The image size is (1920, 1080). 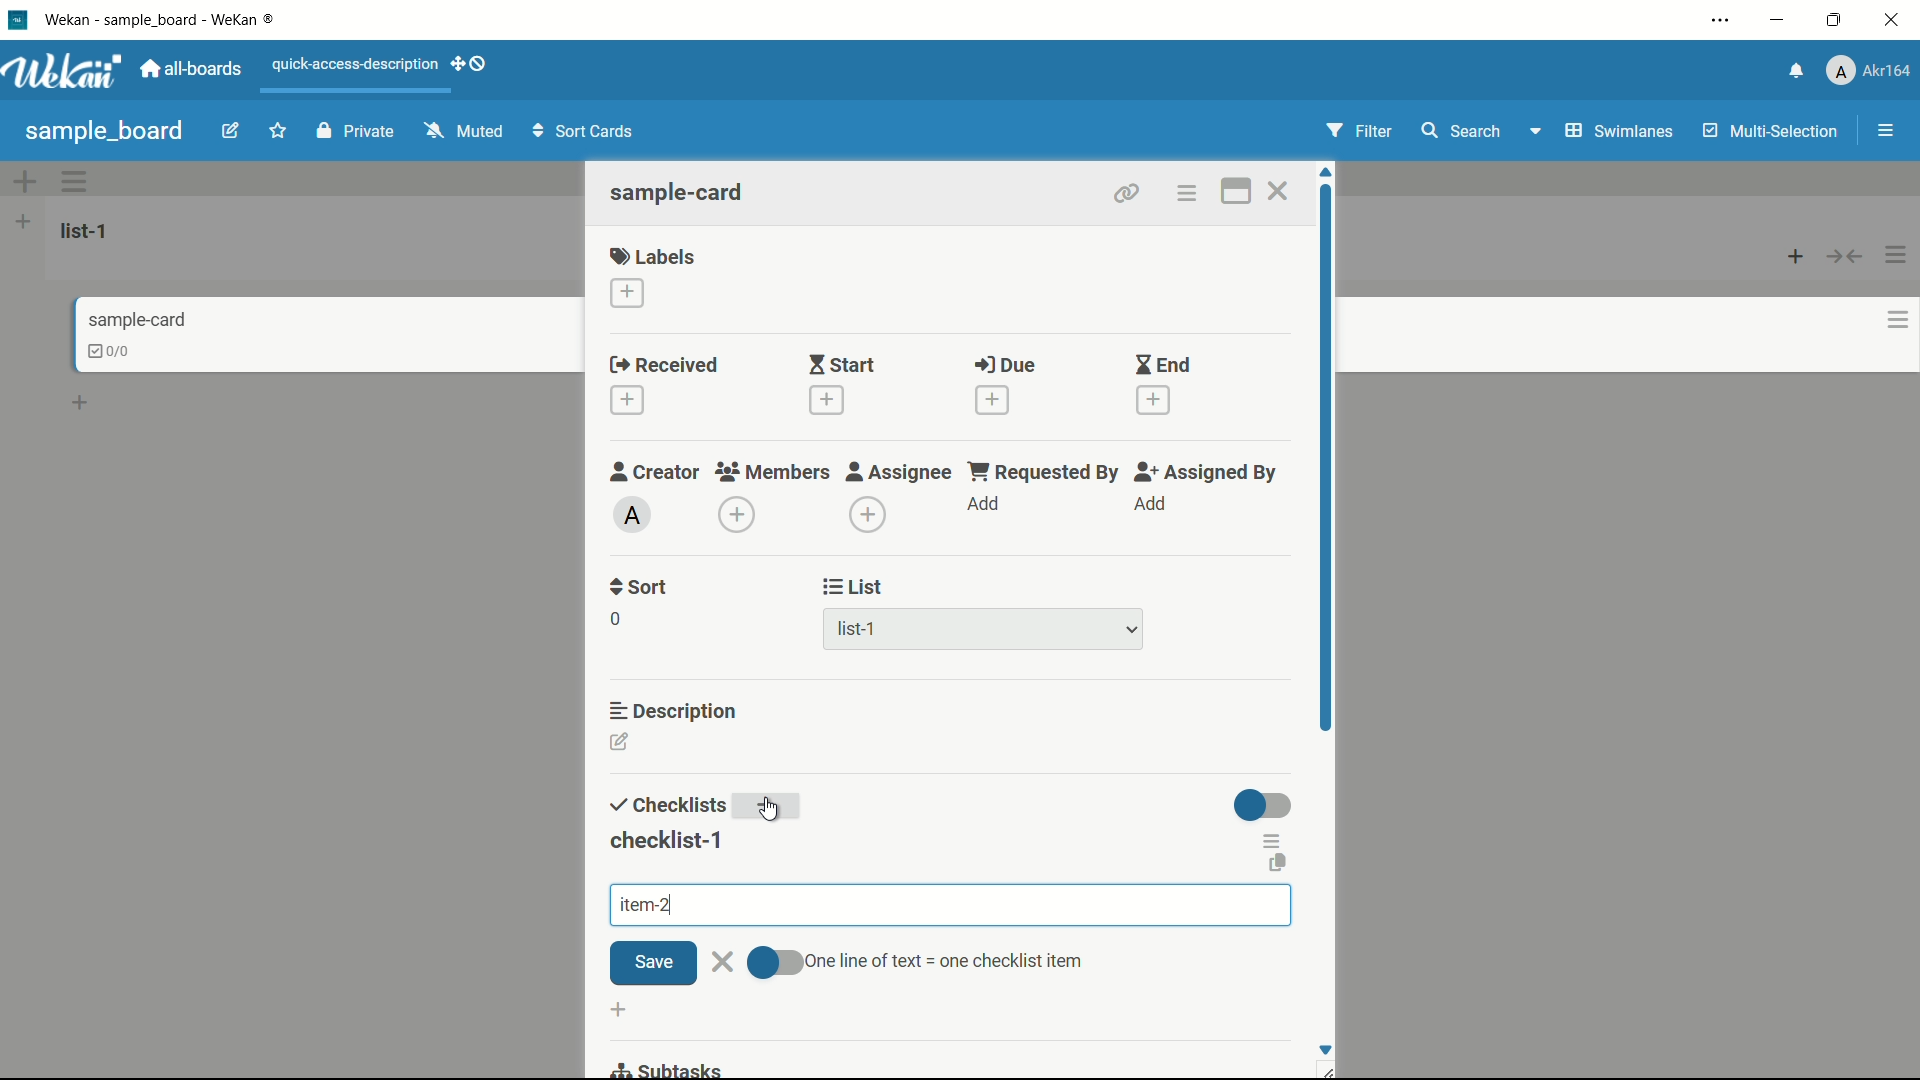 What do you see at coordinates (1045, 471) in the screenshot?
I see `requested by` at bounding box center [1045, 471].